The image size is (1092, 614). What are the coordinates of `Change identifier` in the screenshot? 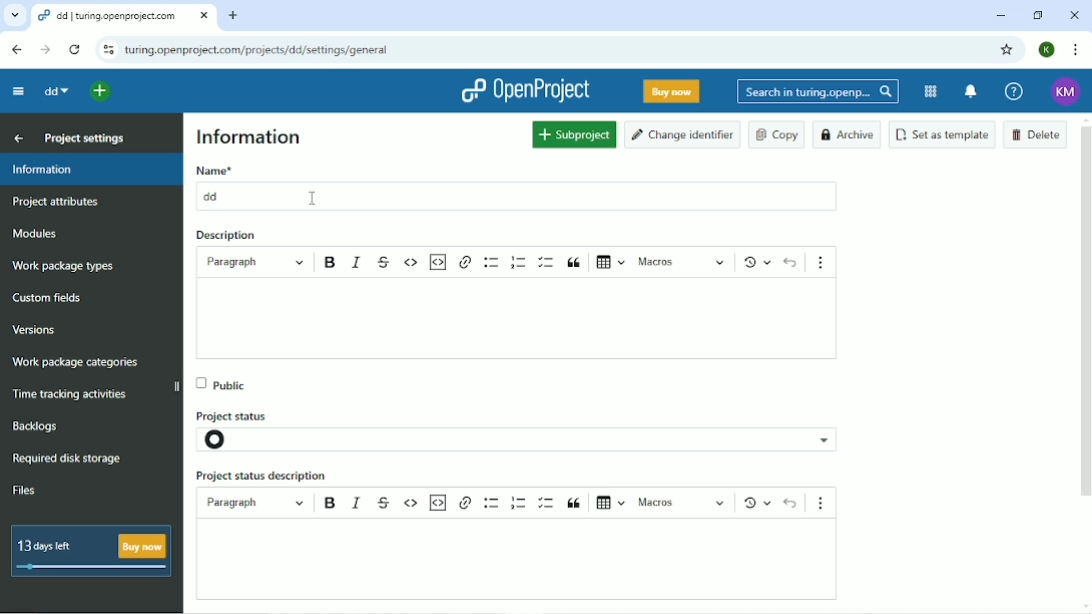 It's located at (683, 135).